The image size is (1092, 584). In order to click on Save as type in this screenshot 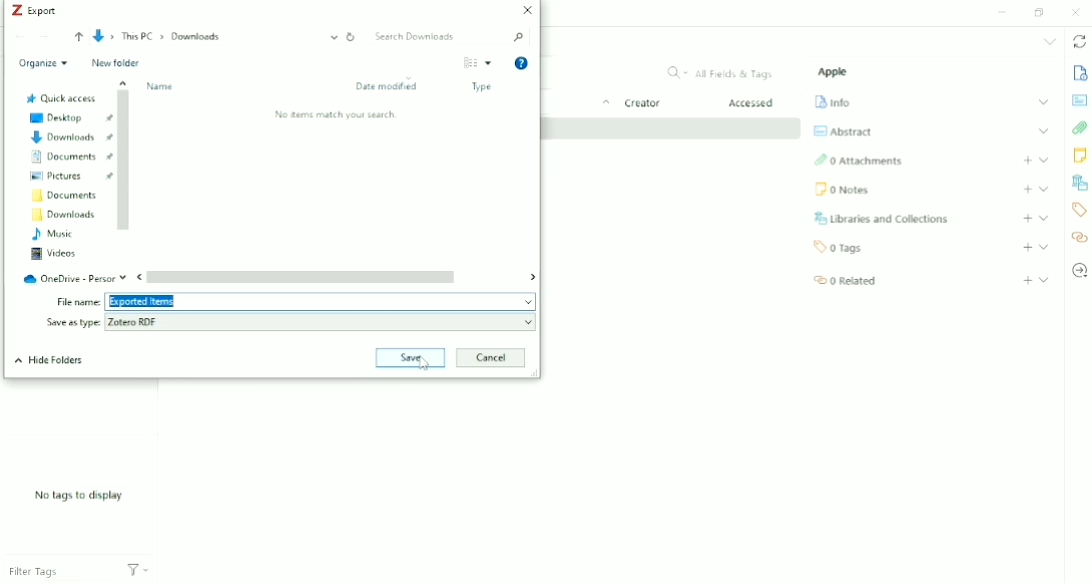, I will do `click(71, 323)`.